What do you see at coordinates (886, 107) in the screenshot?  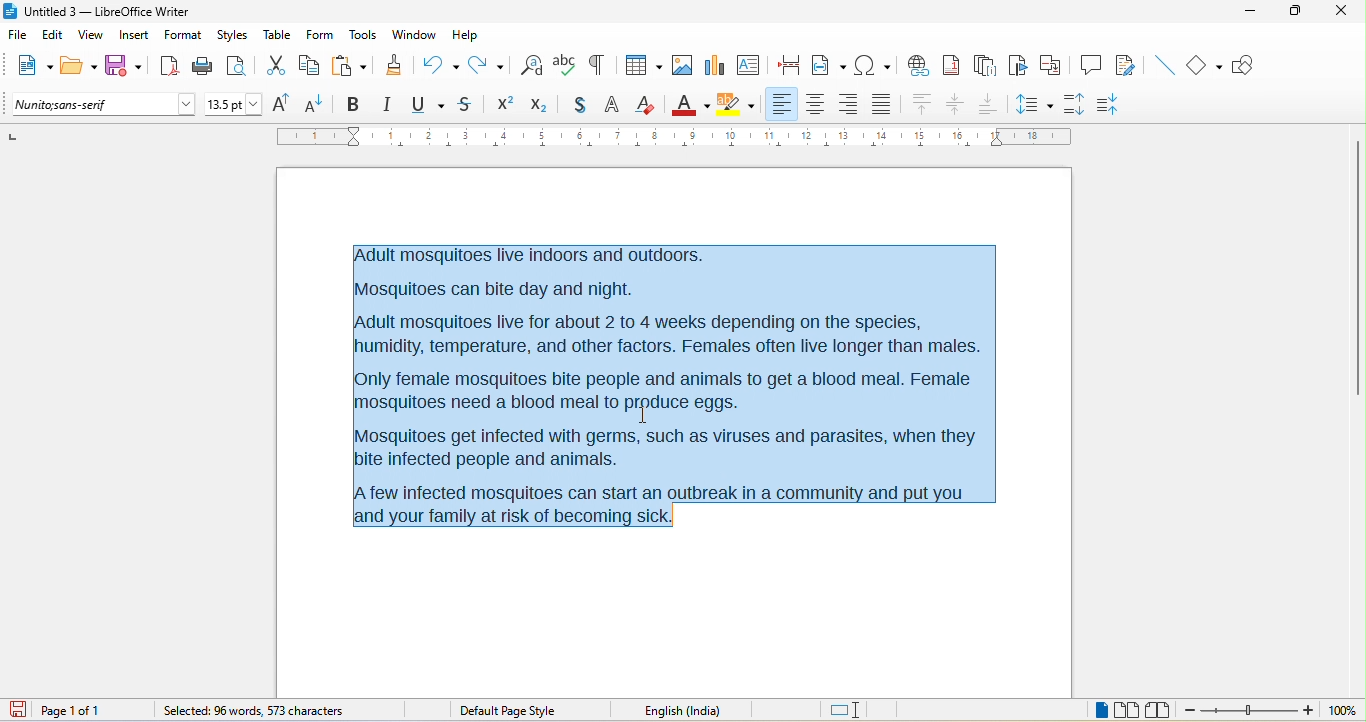 I see `justified` at bounding box center [886, 107].